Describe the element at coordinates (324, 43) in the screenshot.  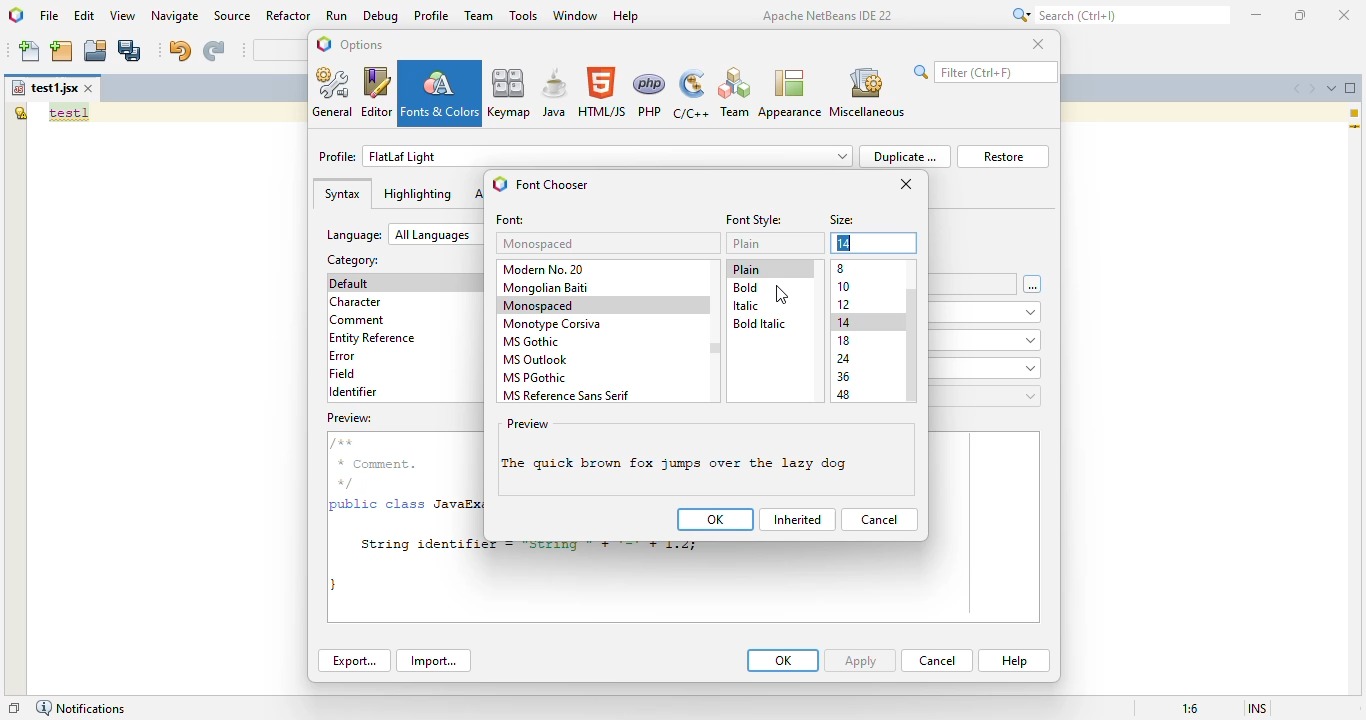
I see `logo` at that location.